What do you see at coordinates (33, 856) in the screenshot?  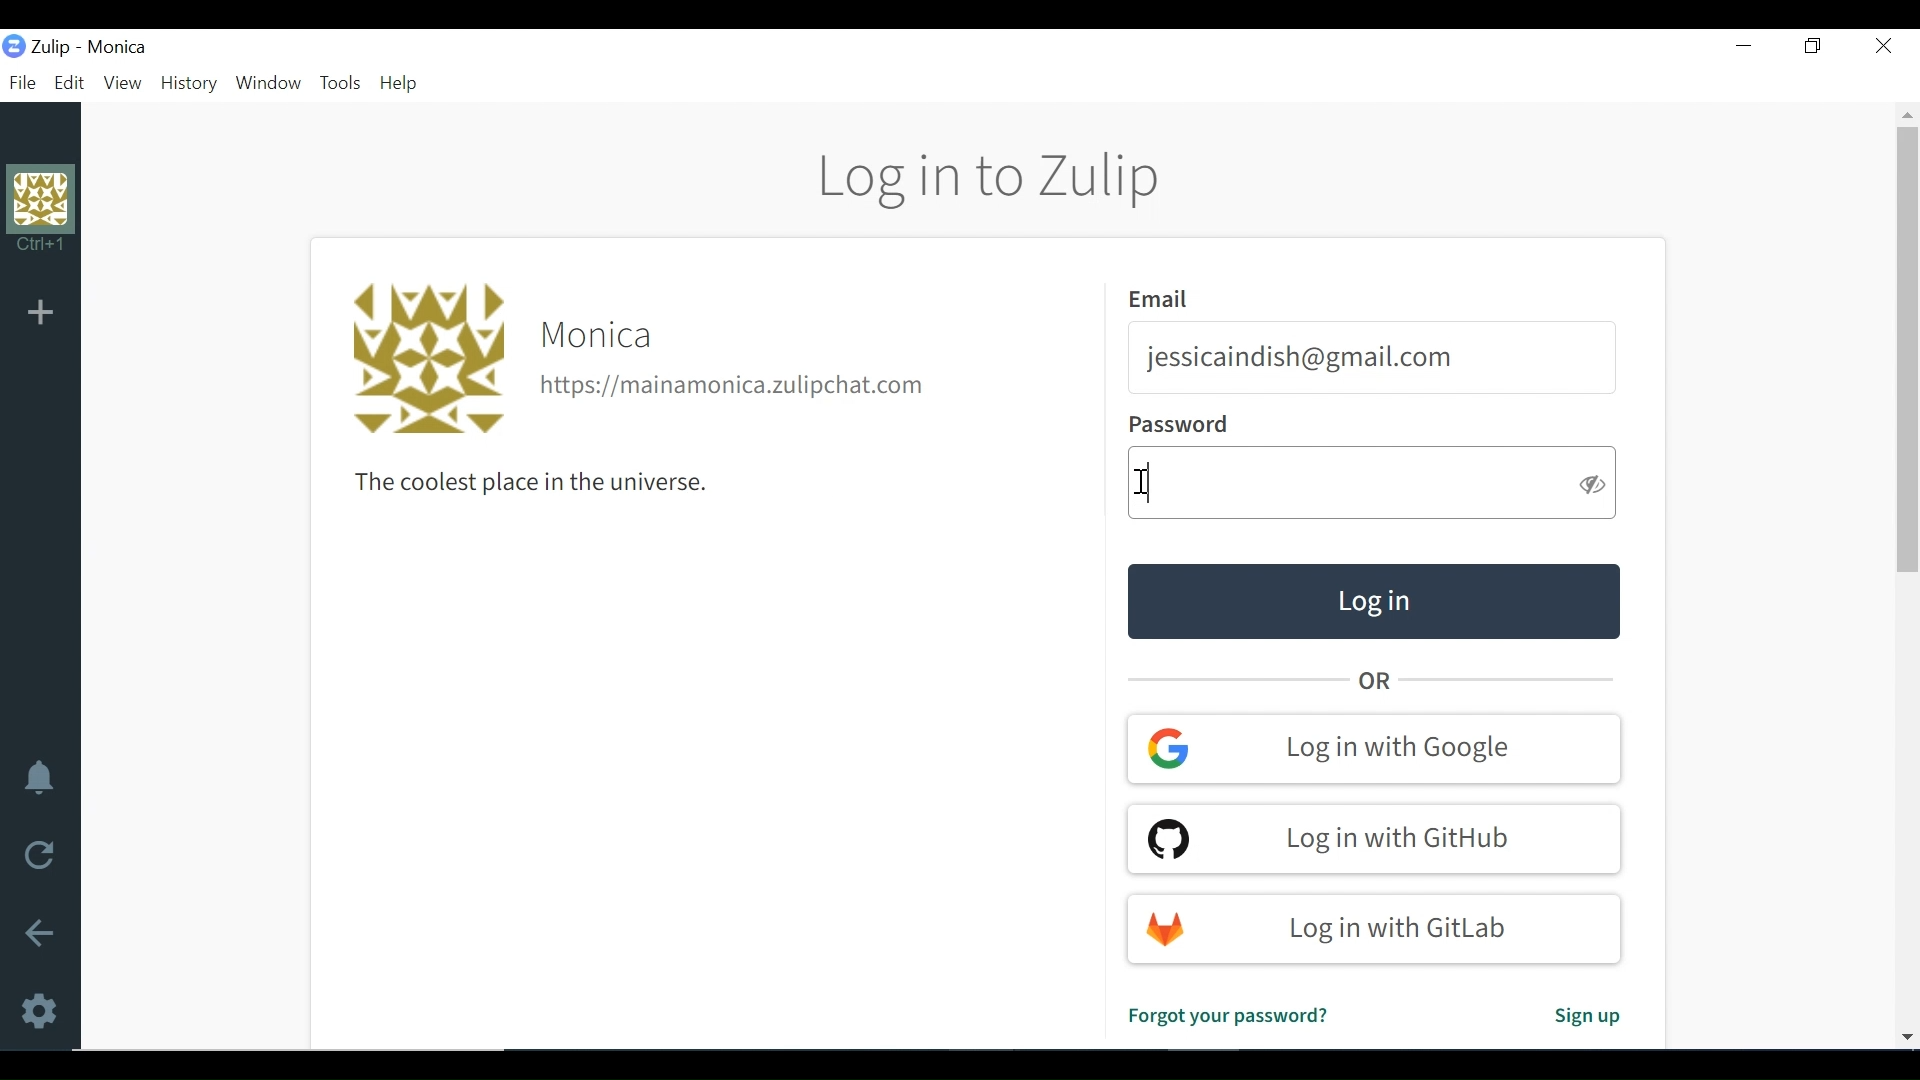 I see `Reload` at bounding box center [33, 856].